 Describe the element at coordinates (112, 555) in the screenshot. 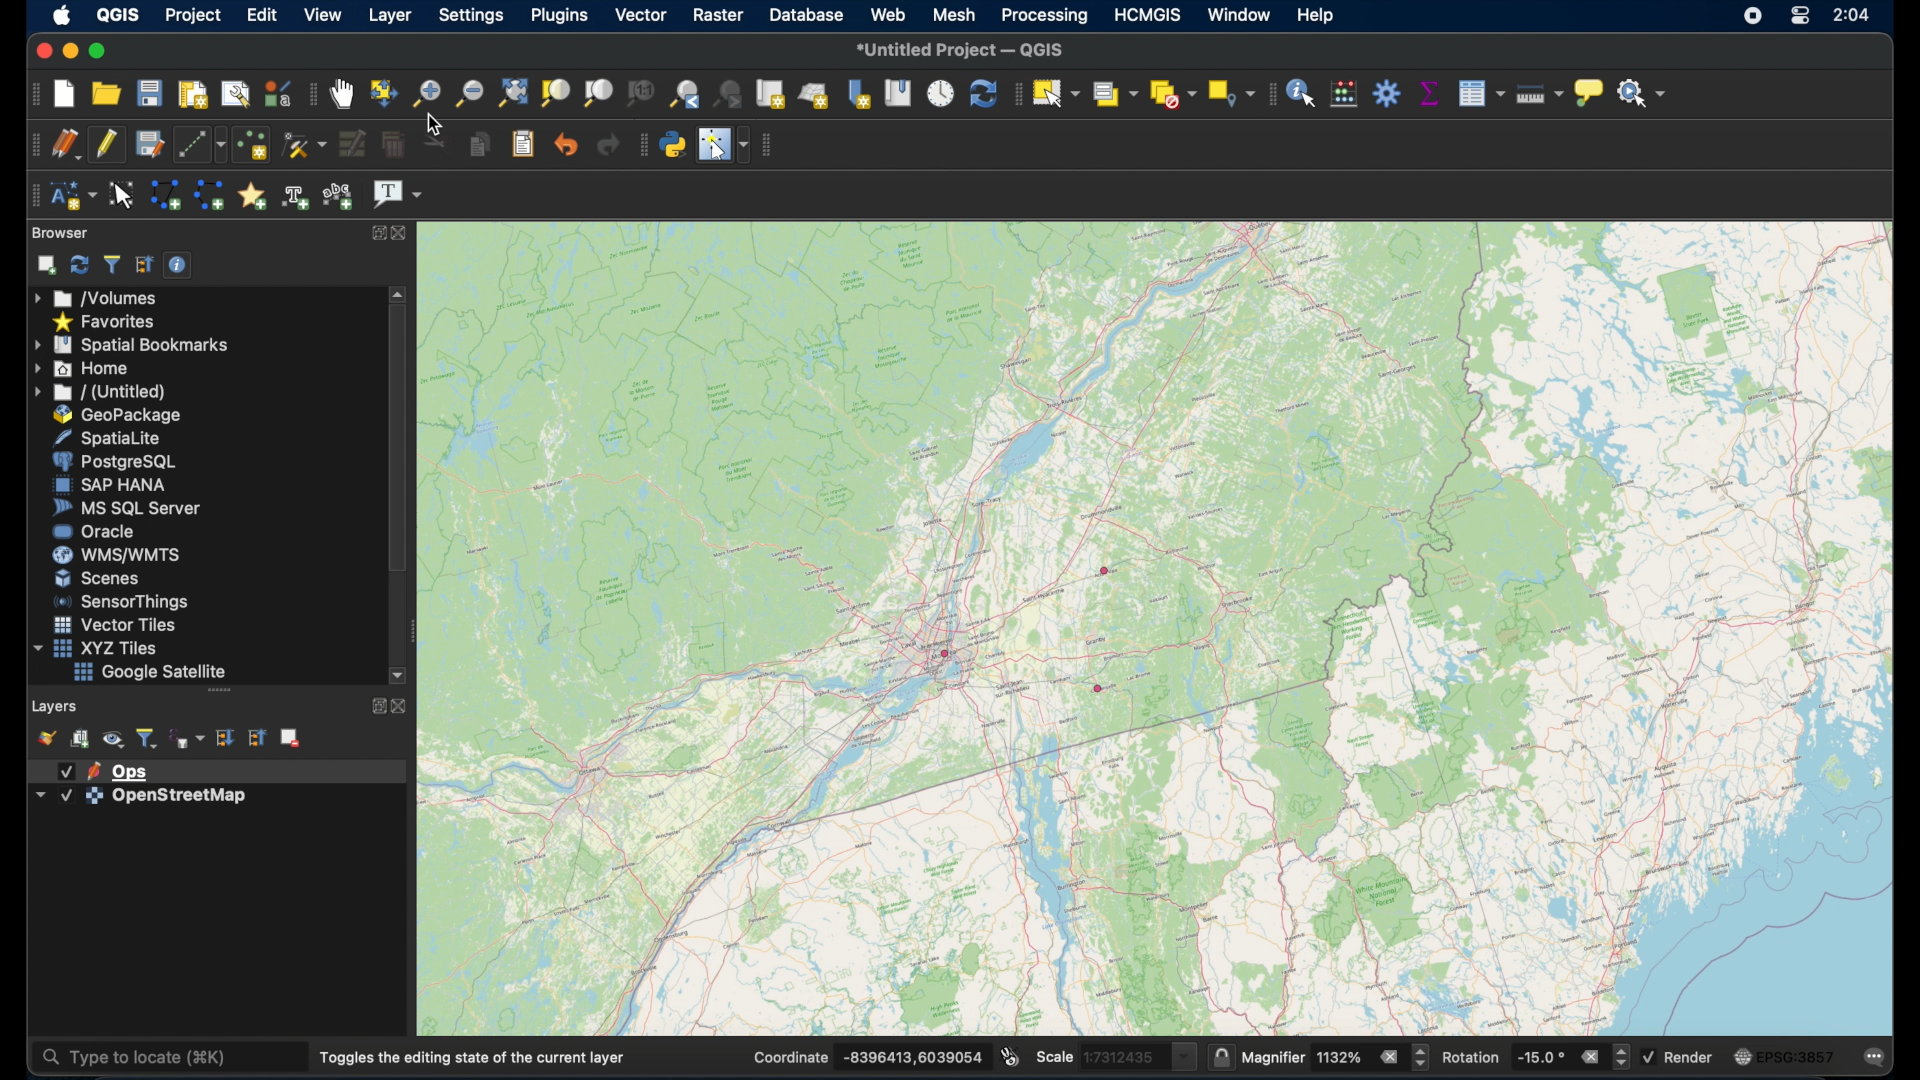

I see `was/wmts` at that location.